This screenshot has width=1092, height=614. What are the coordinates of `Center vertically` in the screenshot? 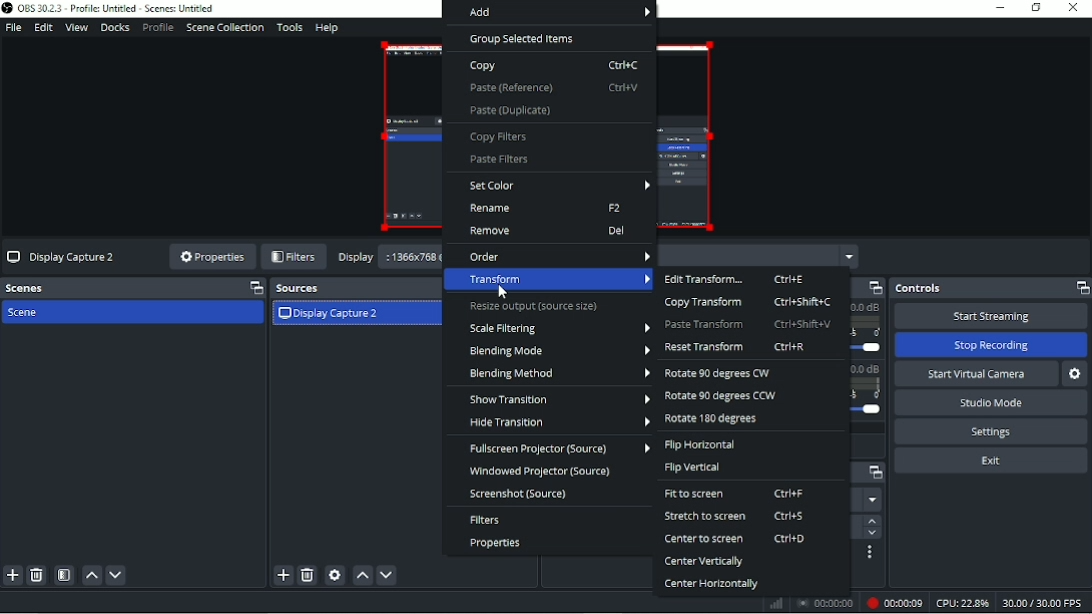 It's located at (704, 563).